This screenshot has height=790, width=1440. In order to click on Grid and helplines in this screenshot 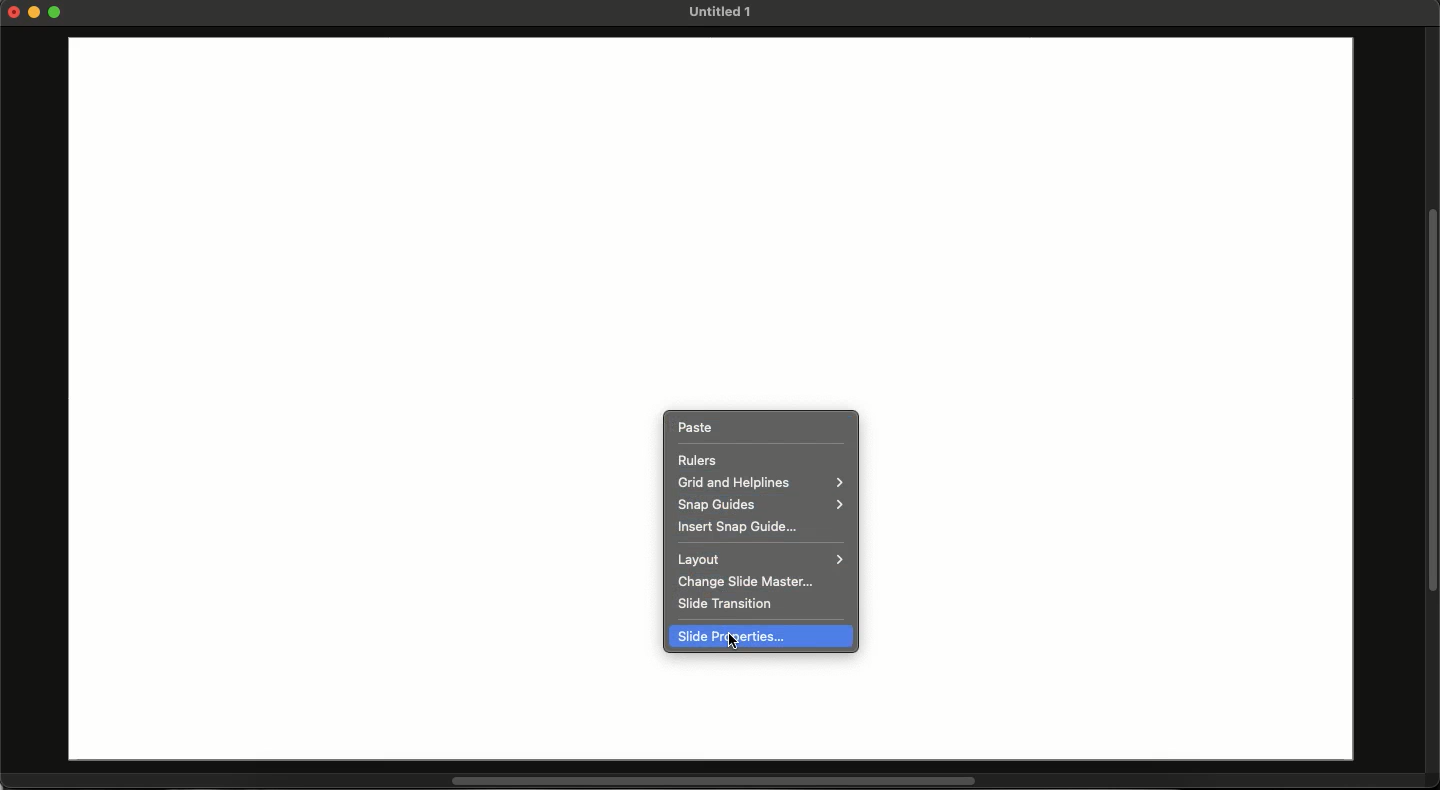, I will do `click(762, 483)`.